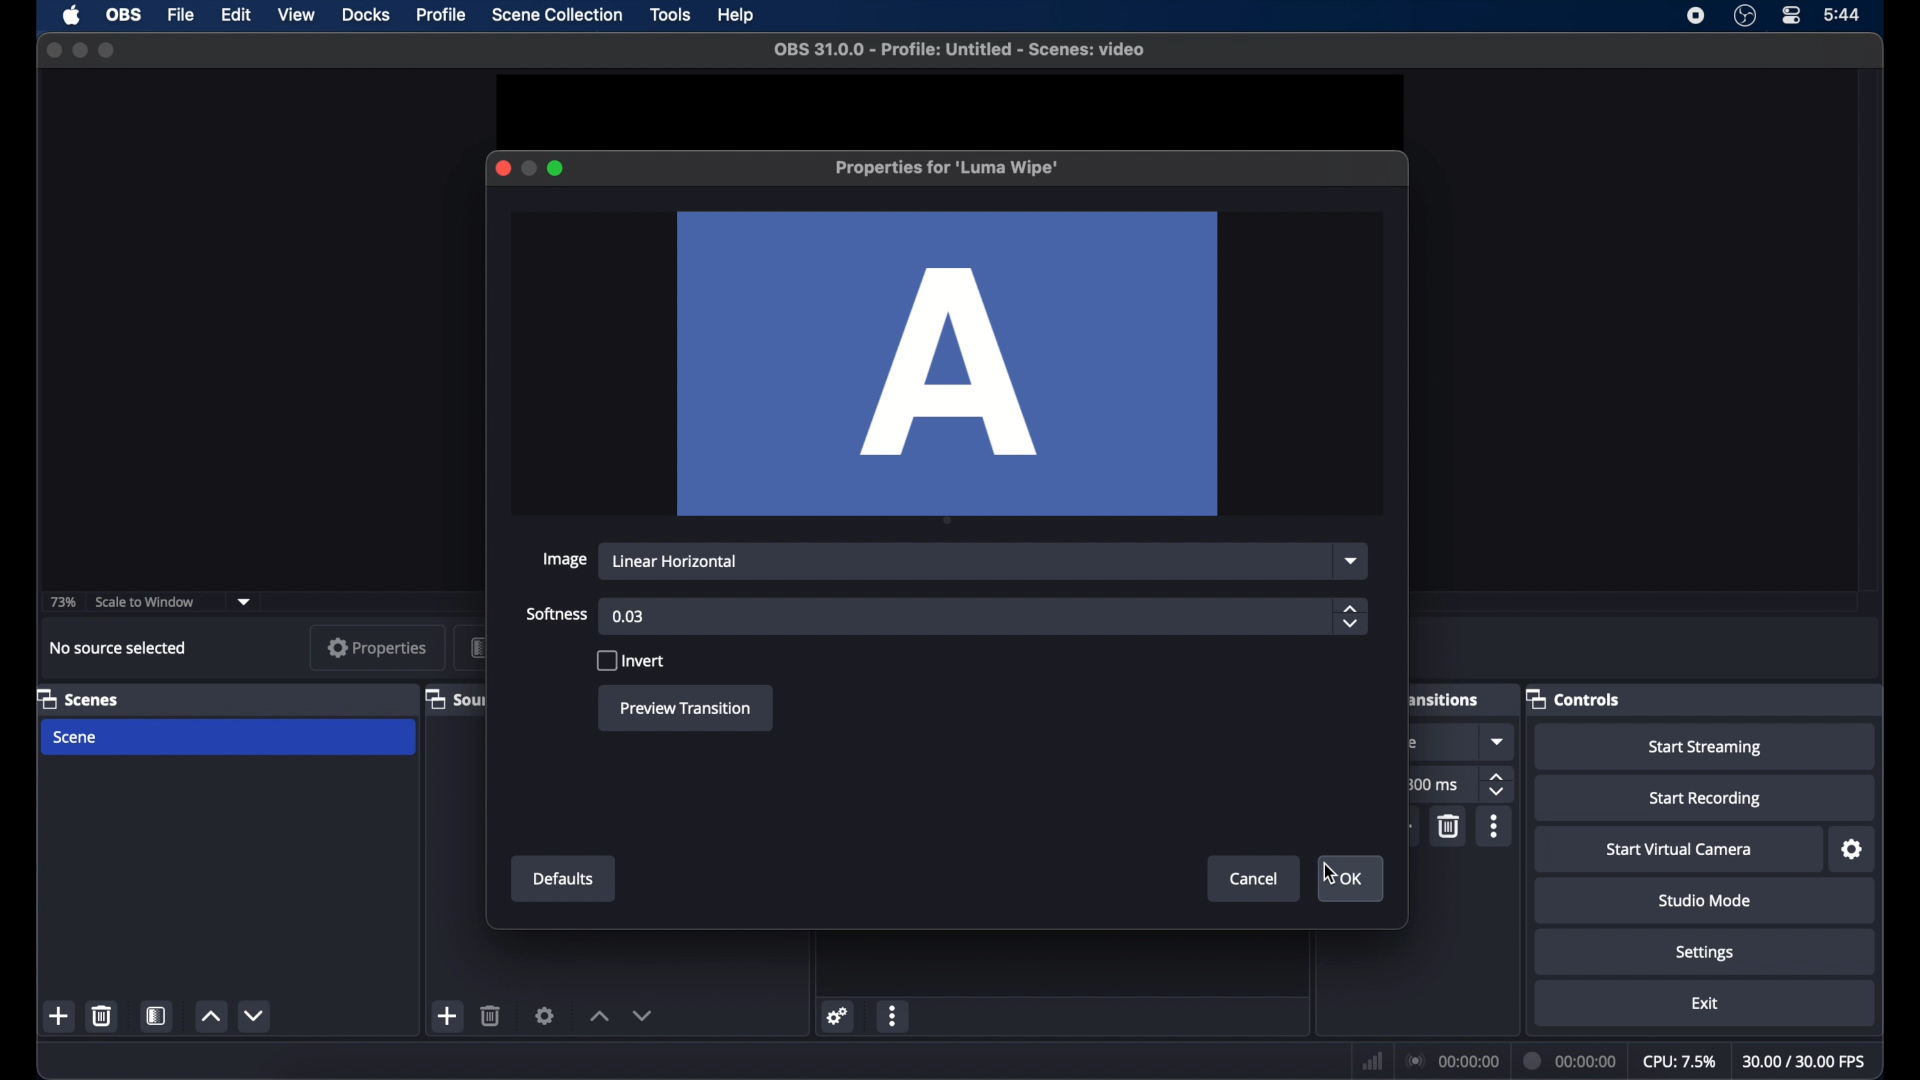 Image resolution: width=1920 pixels, height=1080 pixels. What do you see at coordinates (670, 15) in the screenshot?
I see `tools` at bounding box center [670, 15].